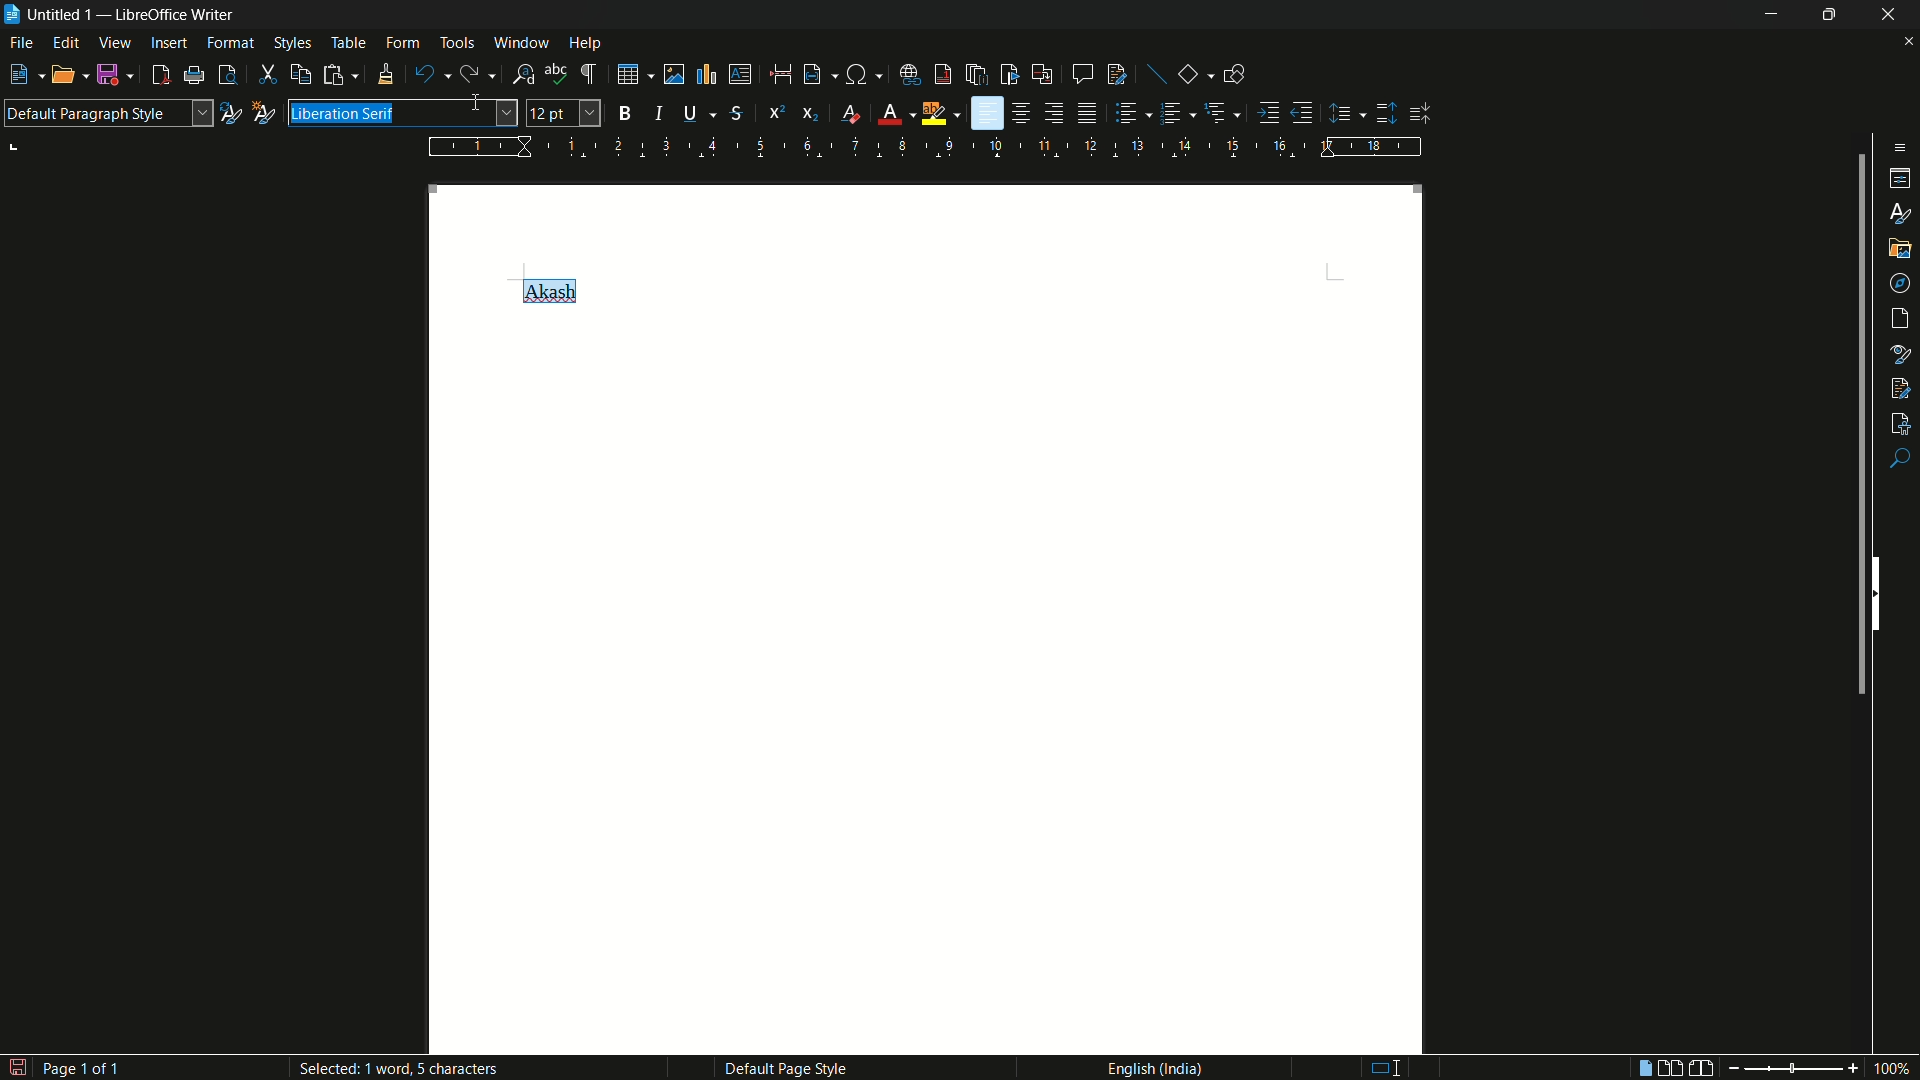  Describe the element at coordinates (344, 116) in the screenshot. I see `text is selected` at that location.